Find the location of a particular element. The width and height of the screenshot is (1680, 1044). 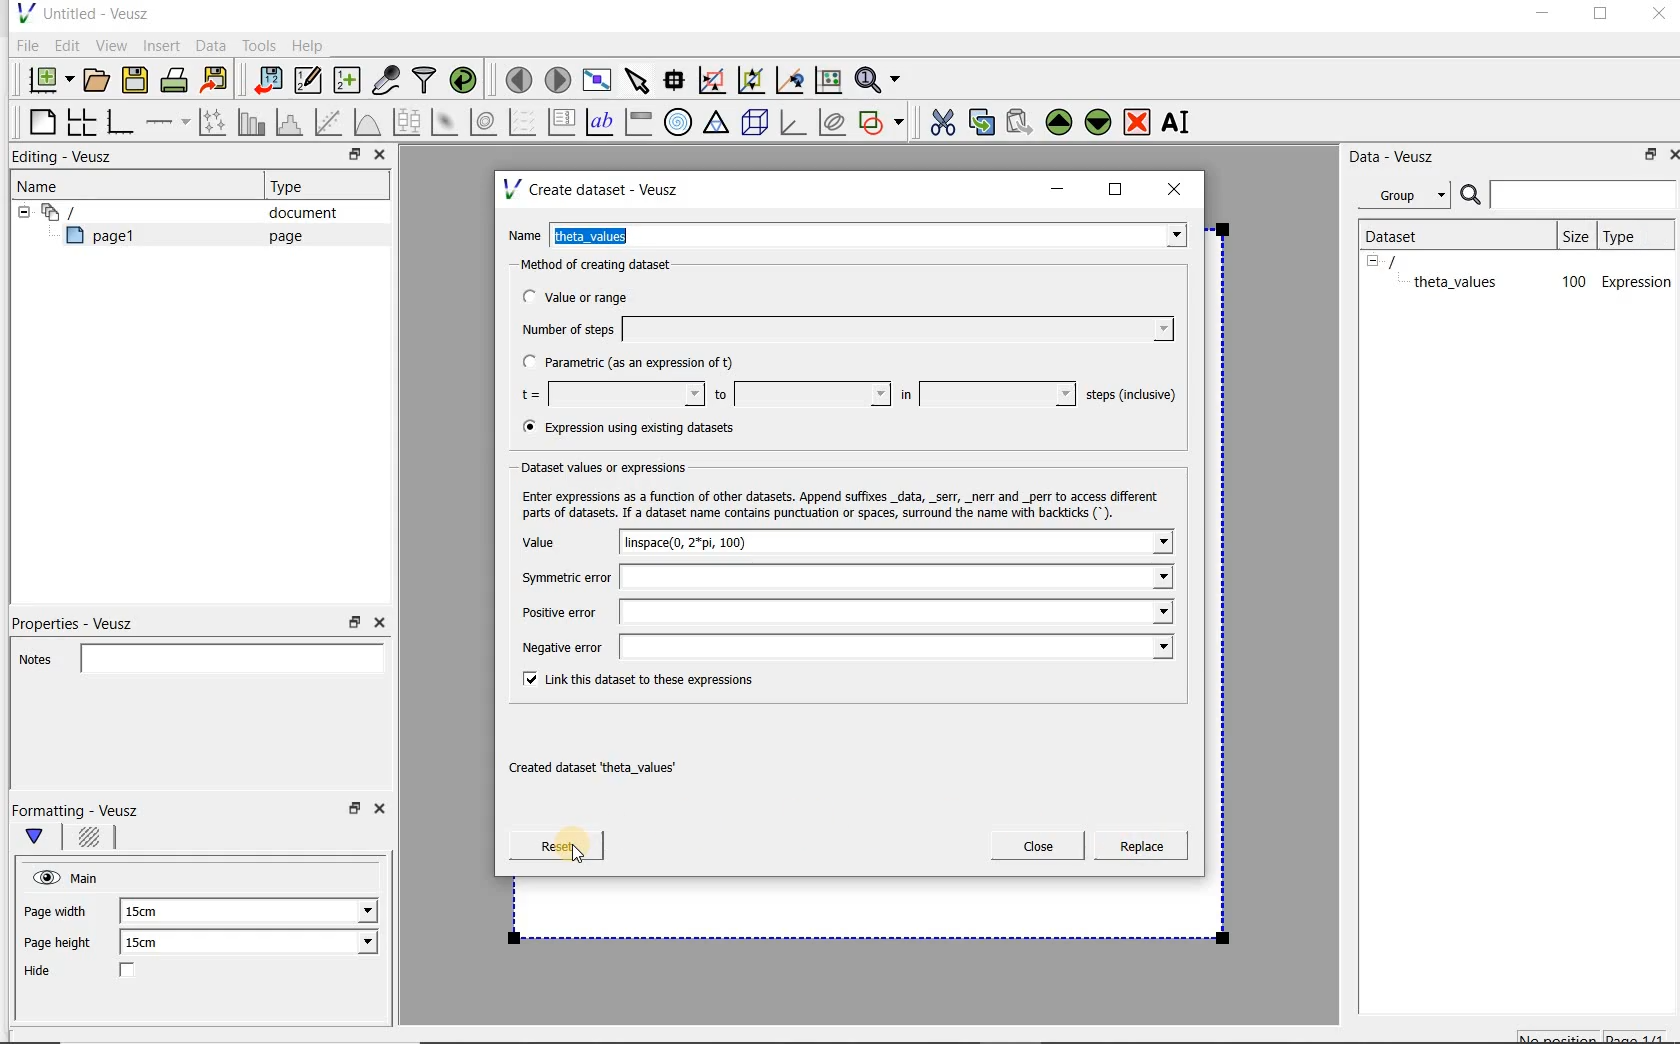

Move the selected widget up is located at coordinates (1059, 122).